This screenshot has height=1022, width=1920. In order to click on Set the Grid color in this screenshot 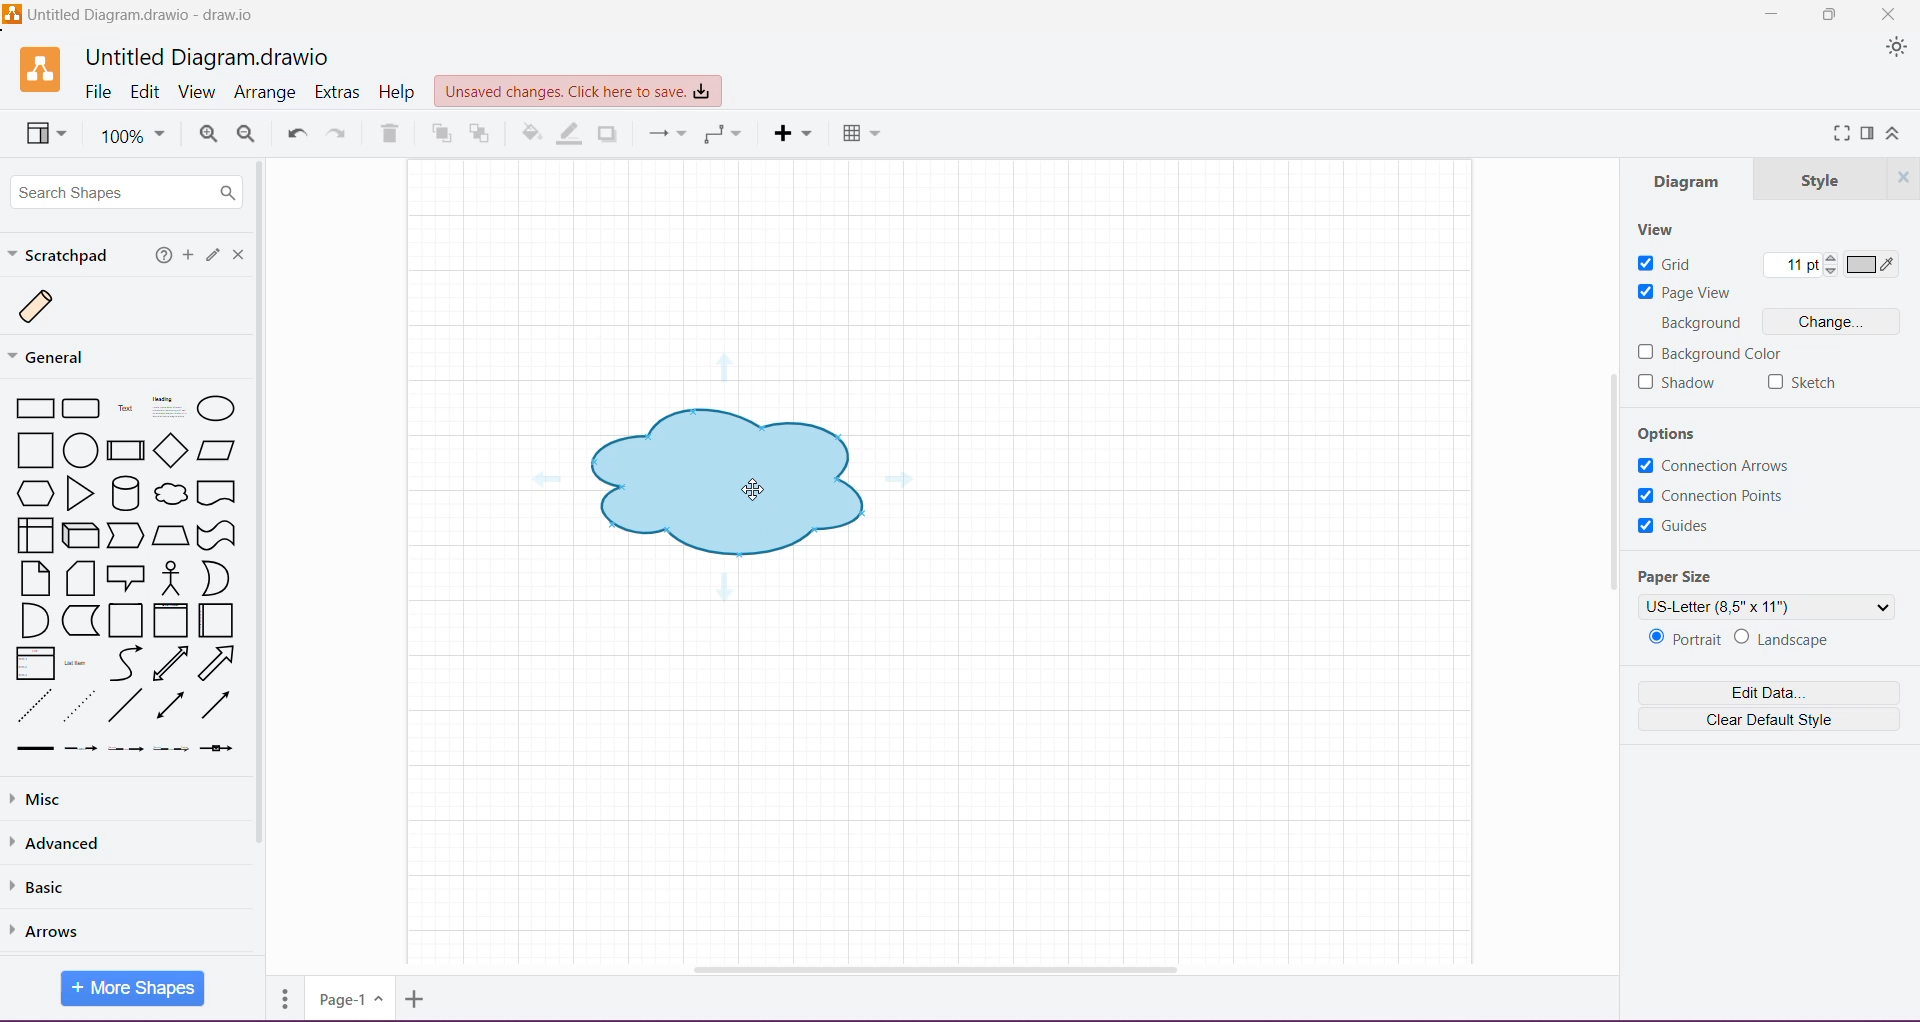, I will do `click(1872, 266)`.